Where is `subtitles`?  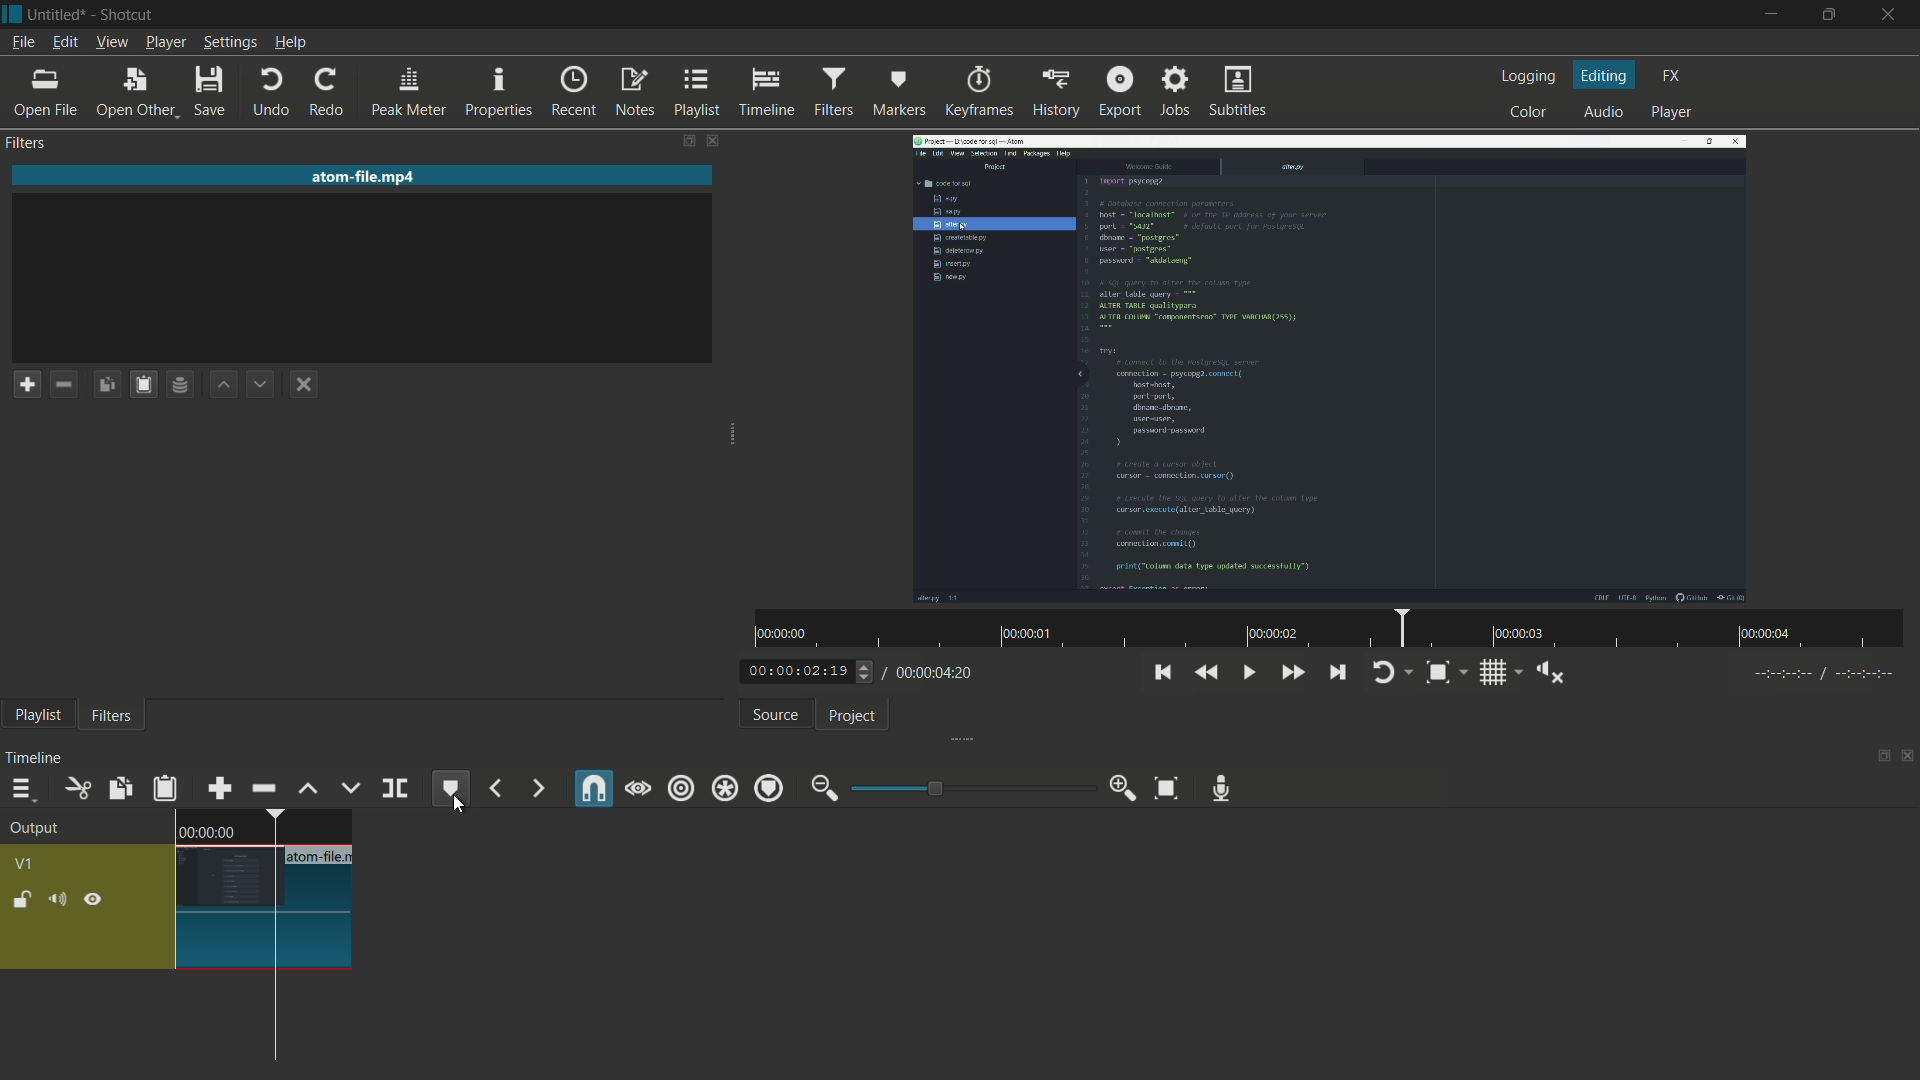
subtitles is located at coordinates (1239, 93).